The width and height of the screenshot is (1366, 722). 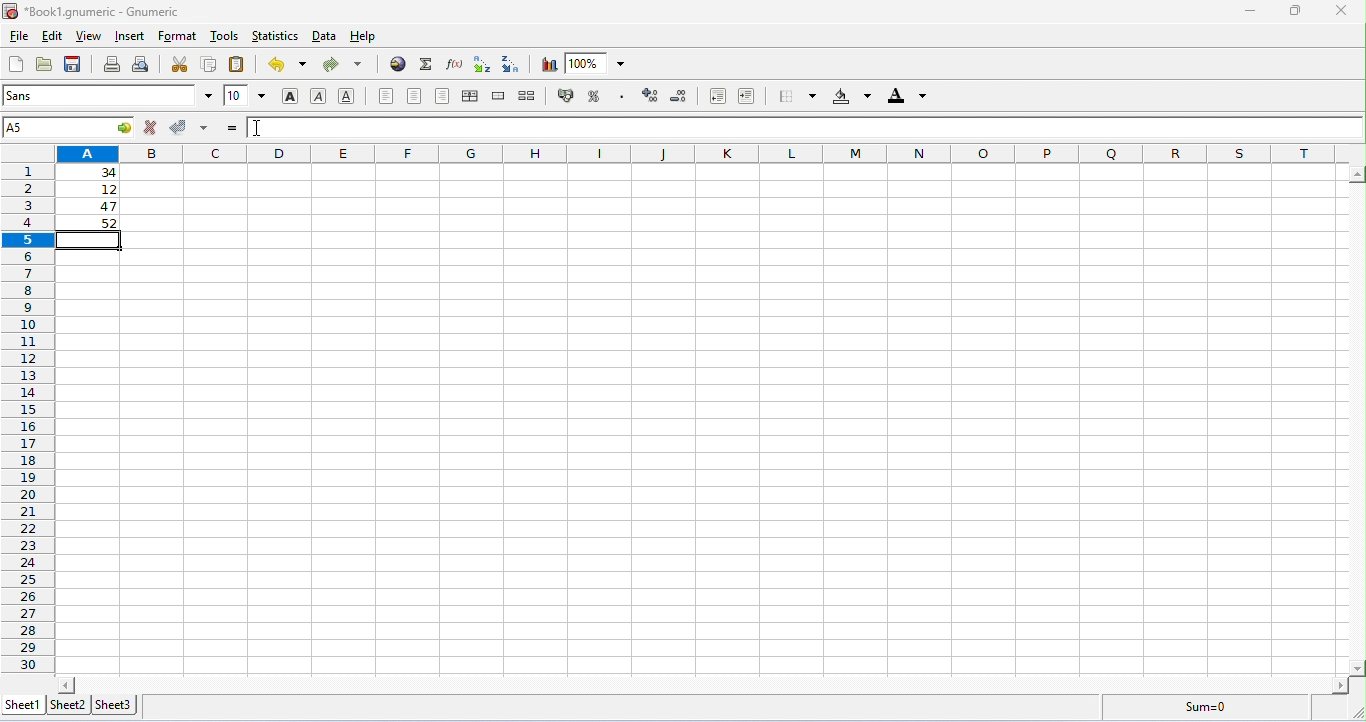 I want to click on align right, so click(x=443, y=96).